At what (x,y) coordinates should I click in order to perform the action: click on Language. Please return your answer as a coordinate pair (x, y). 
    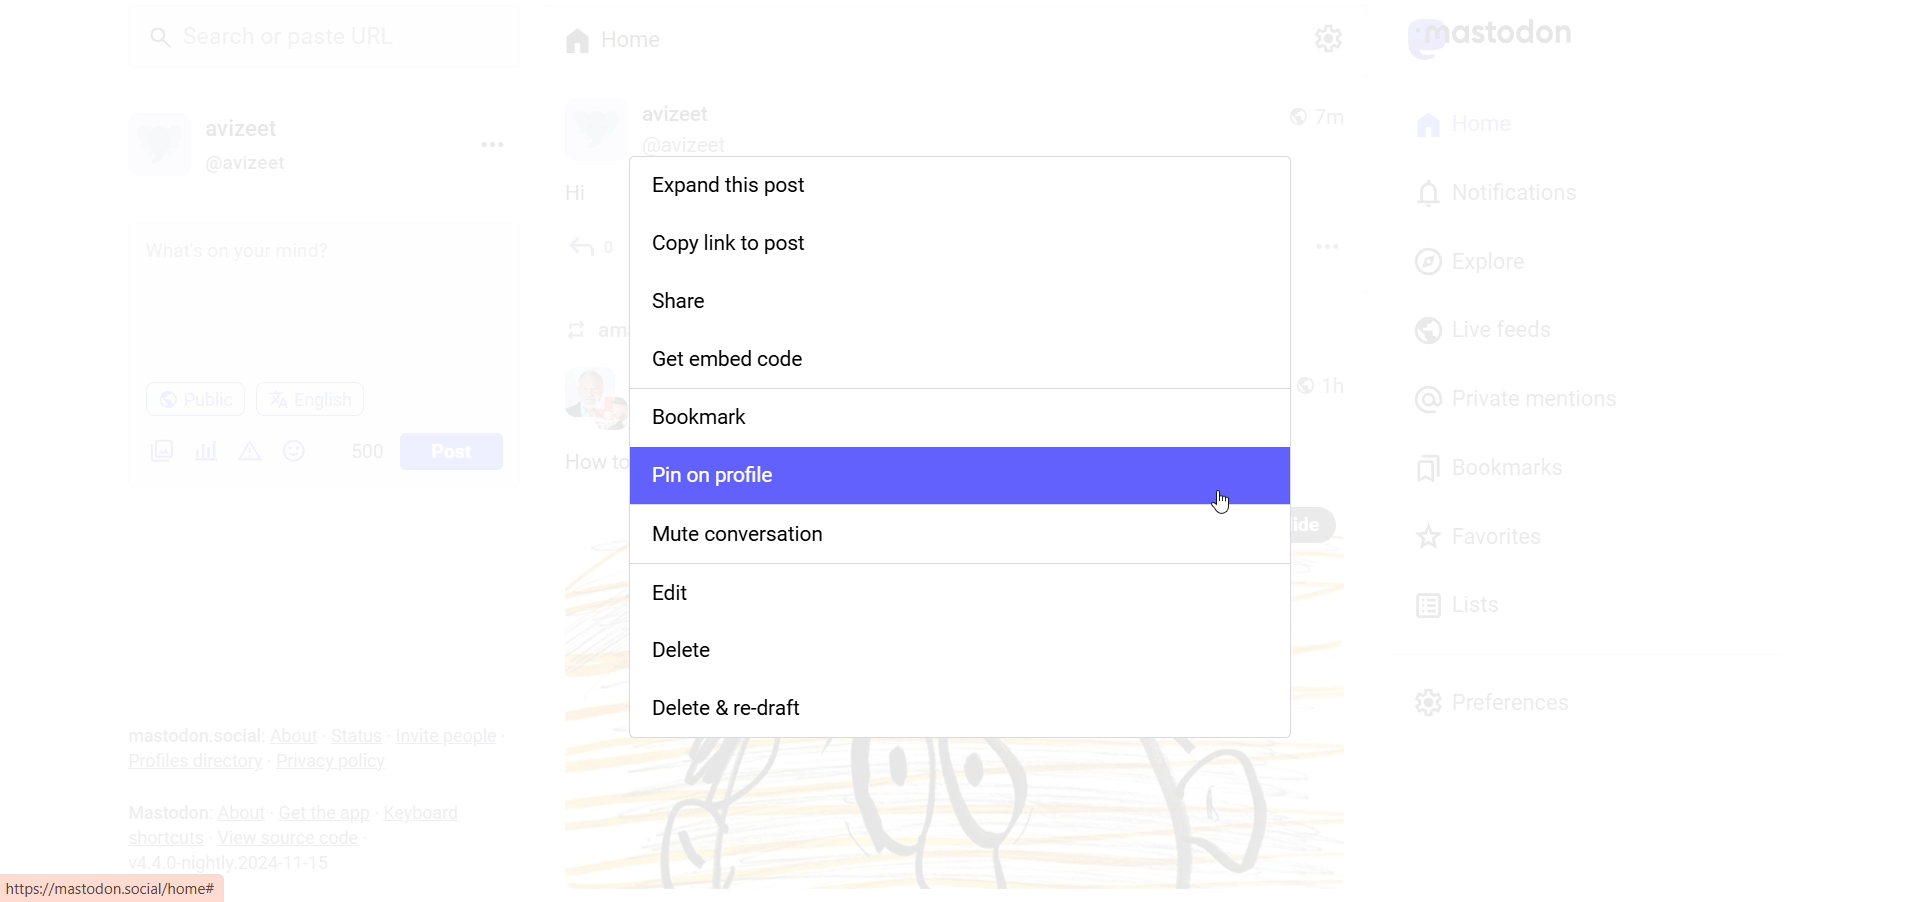
    Looking at the image, I should click on (310, 398).